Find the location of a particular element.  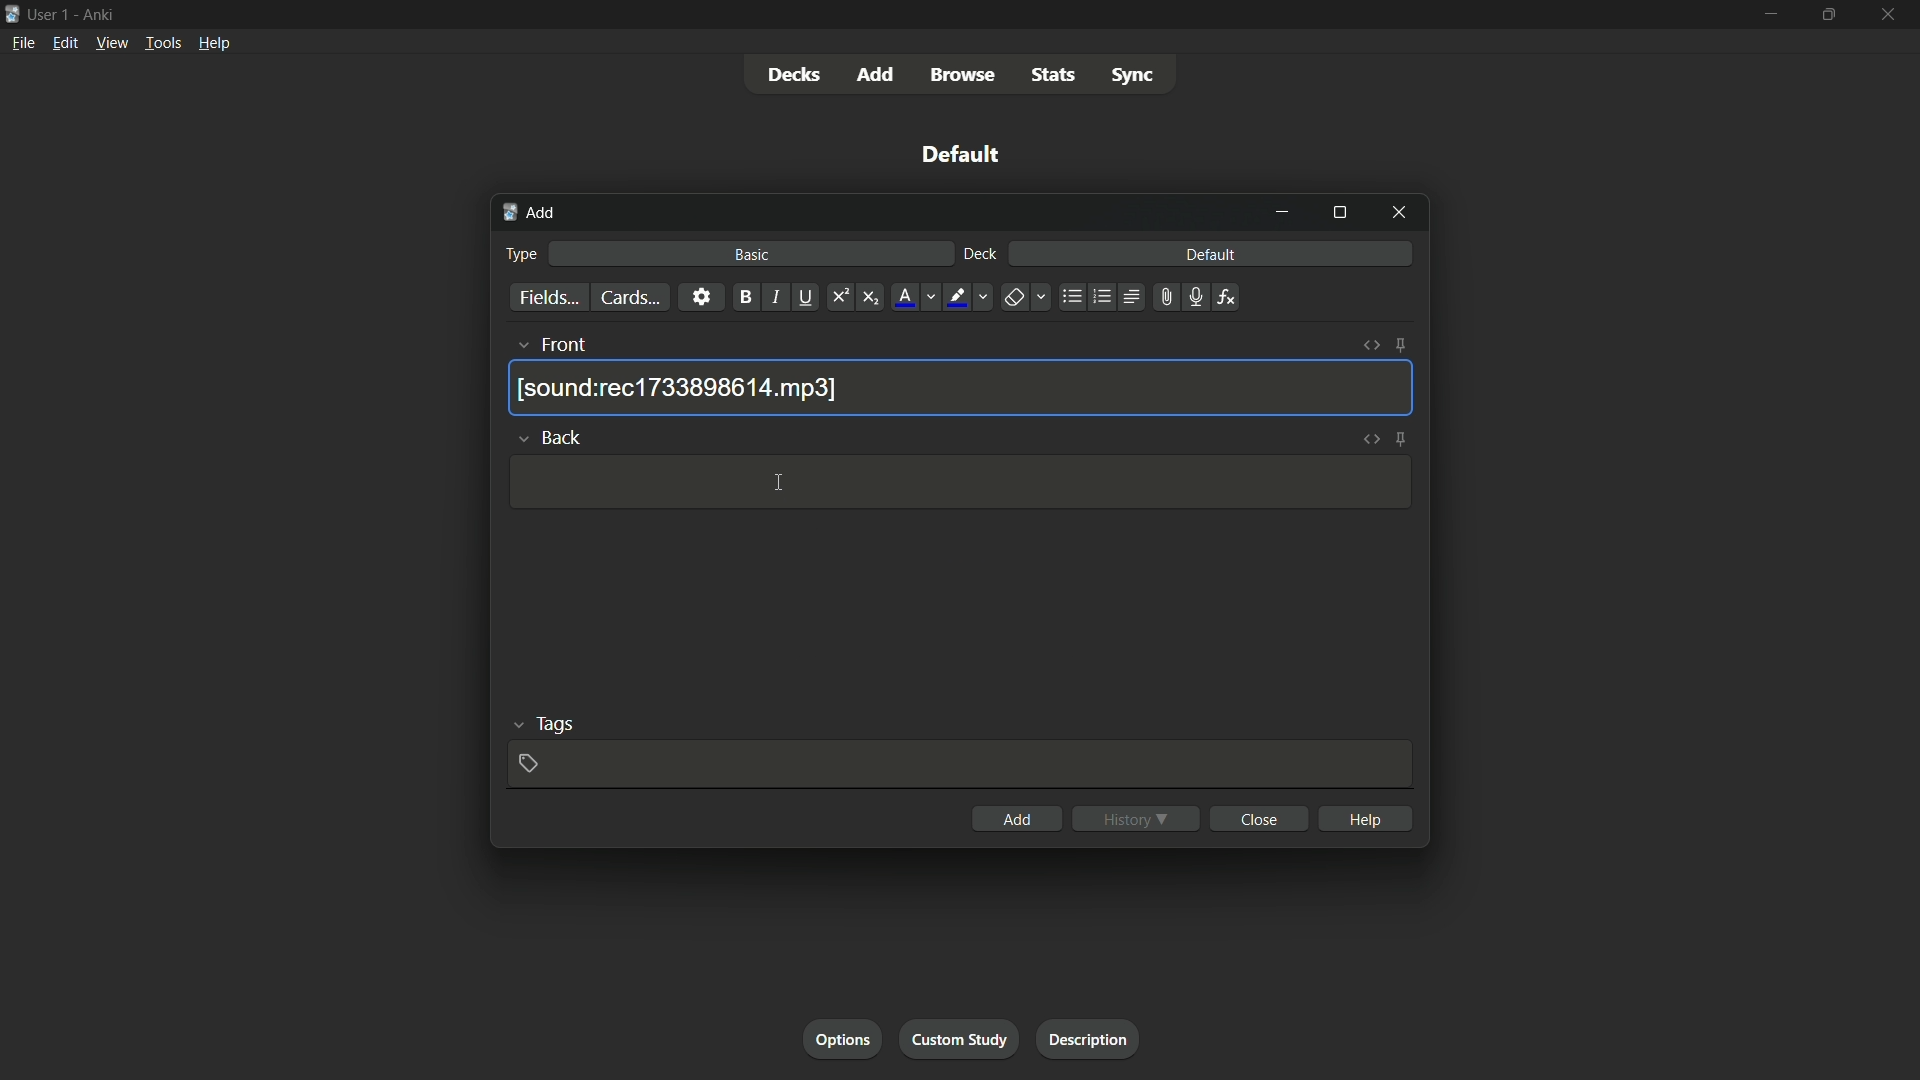

back is located at coordinates (565, 437).